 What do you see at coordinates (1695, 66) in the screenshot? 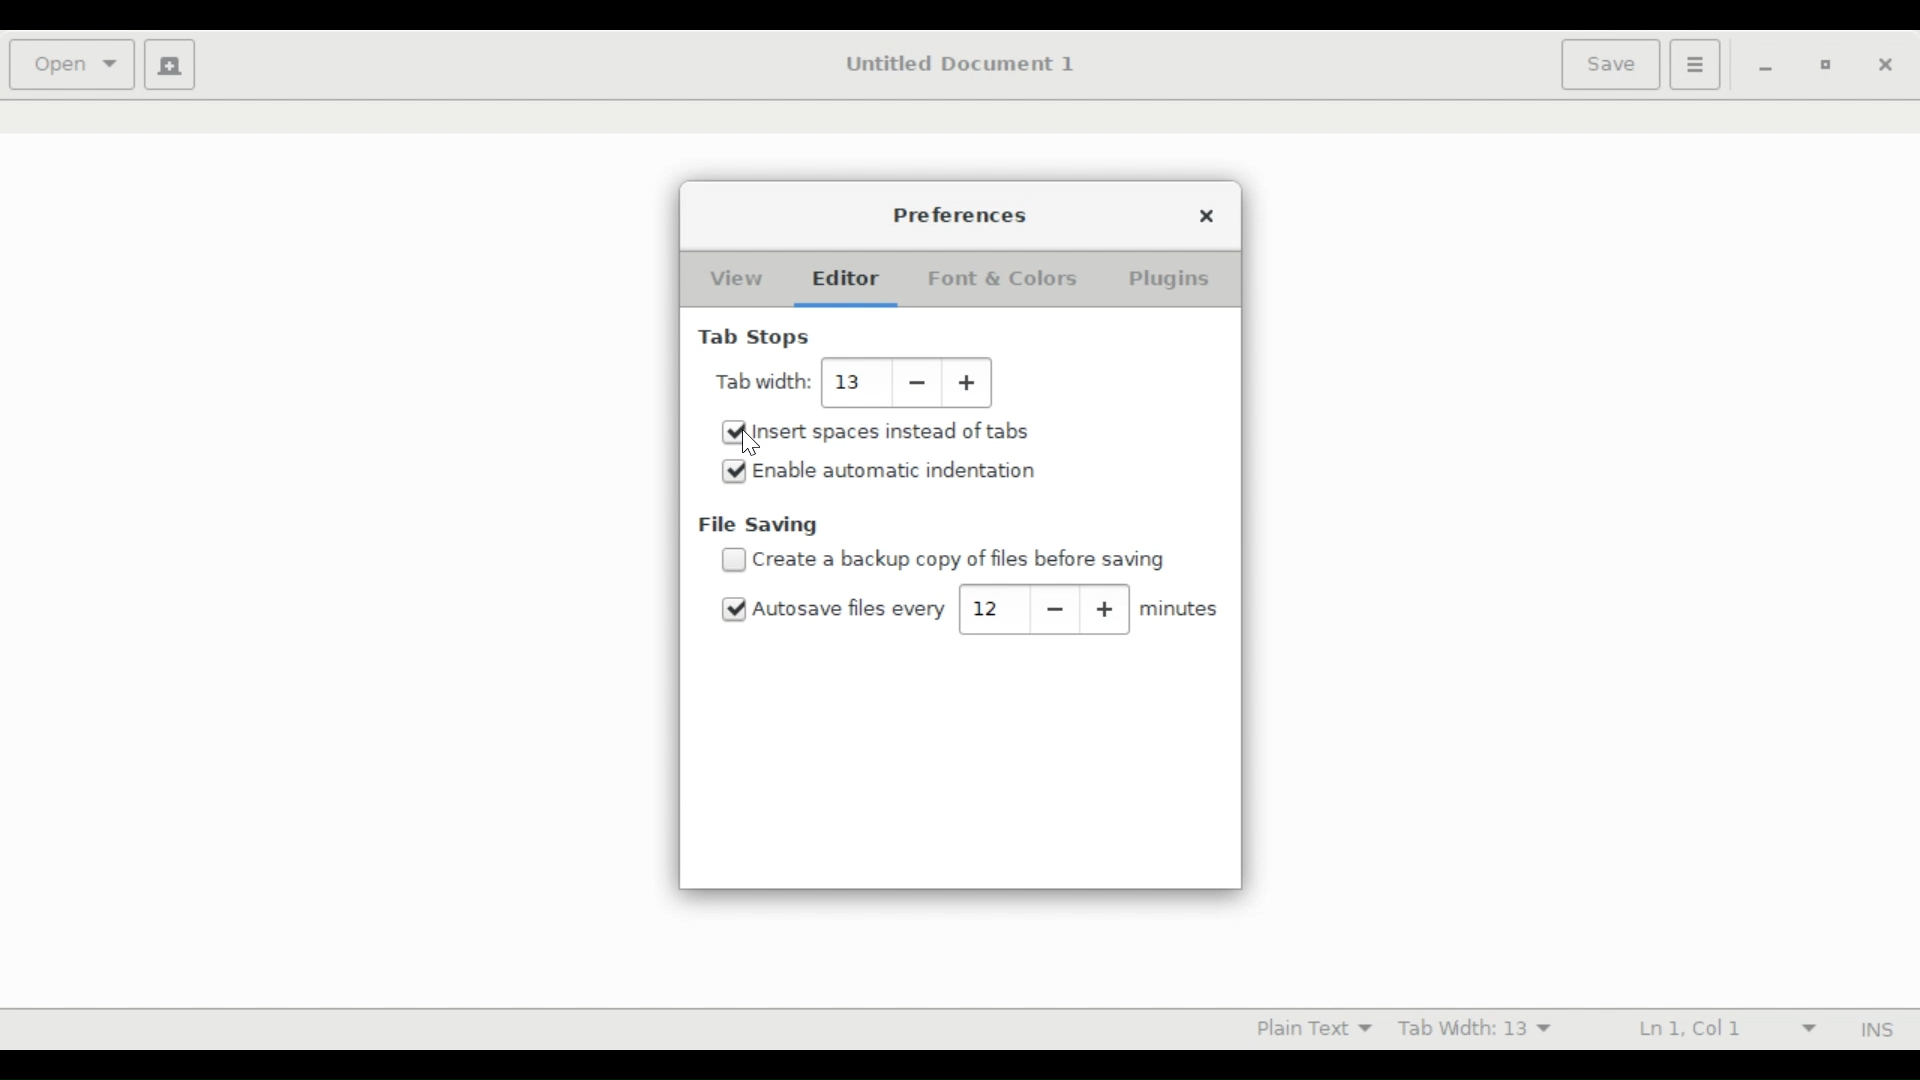
I see `Application menu` at bounding box center [1695, 66].